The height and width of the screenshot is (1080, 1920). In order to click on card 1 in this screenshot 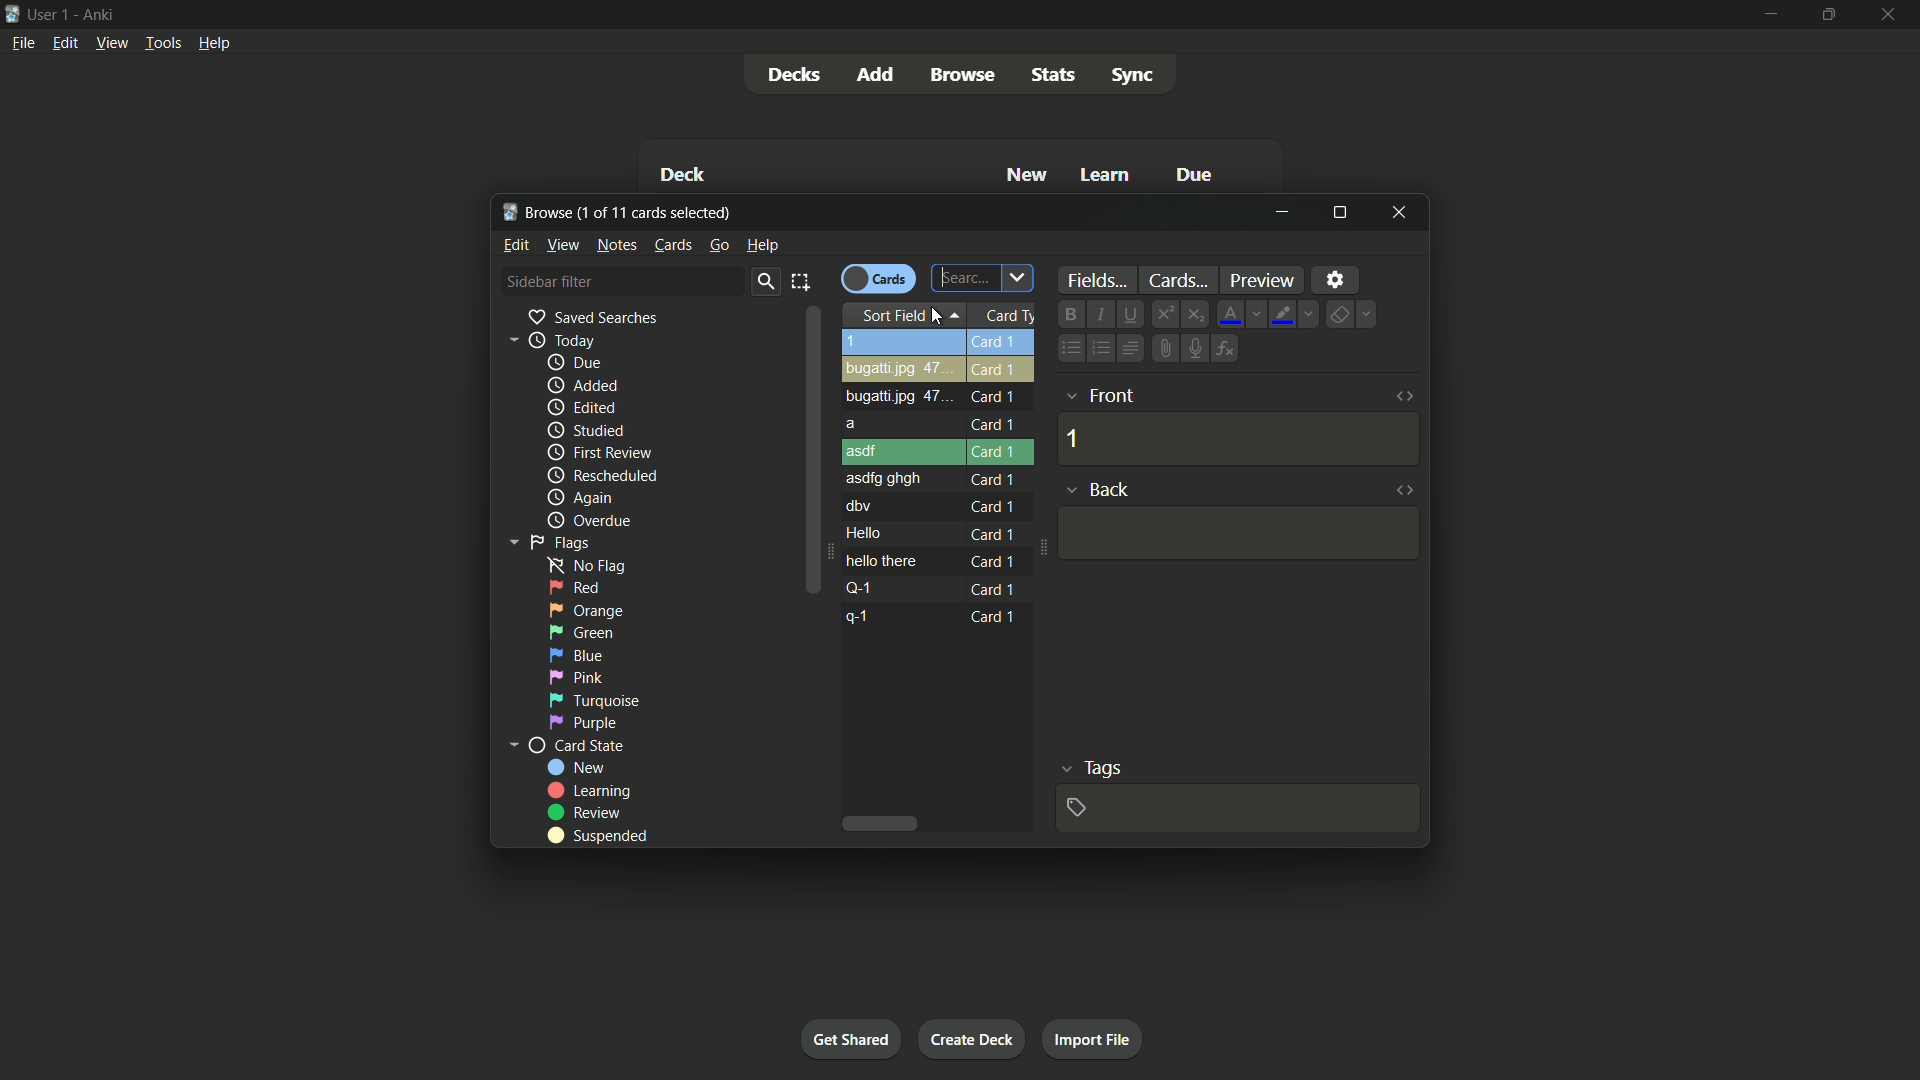, I will do `click(995, 589)`.